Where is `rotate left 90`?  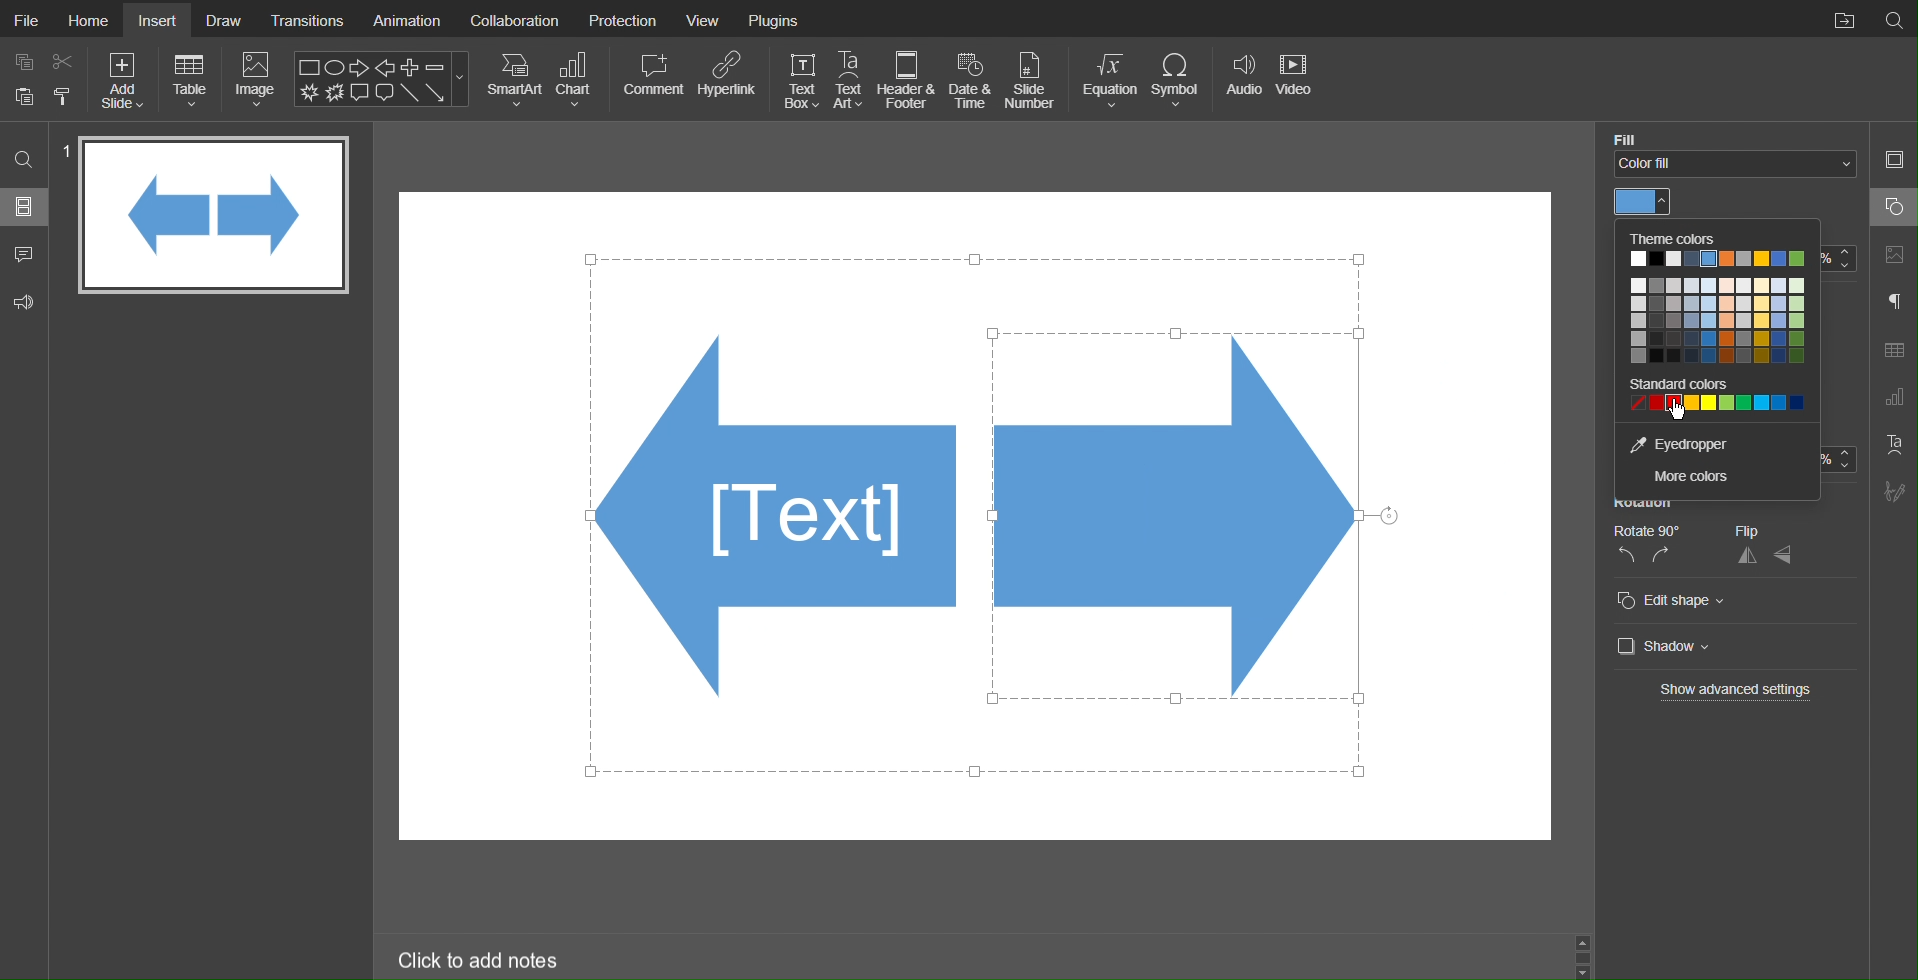 rotate left 90 is located at coordinates (1622, 559).